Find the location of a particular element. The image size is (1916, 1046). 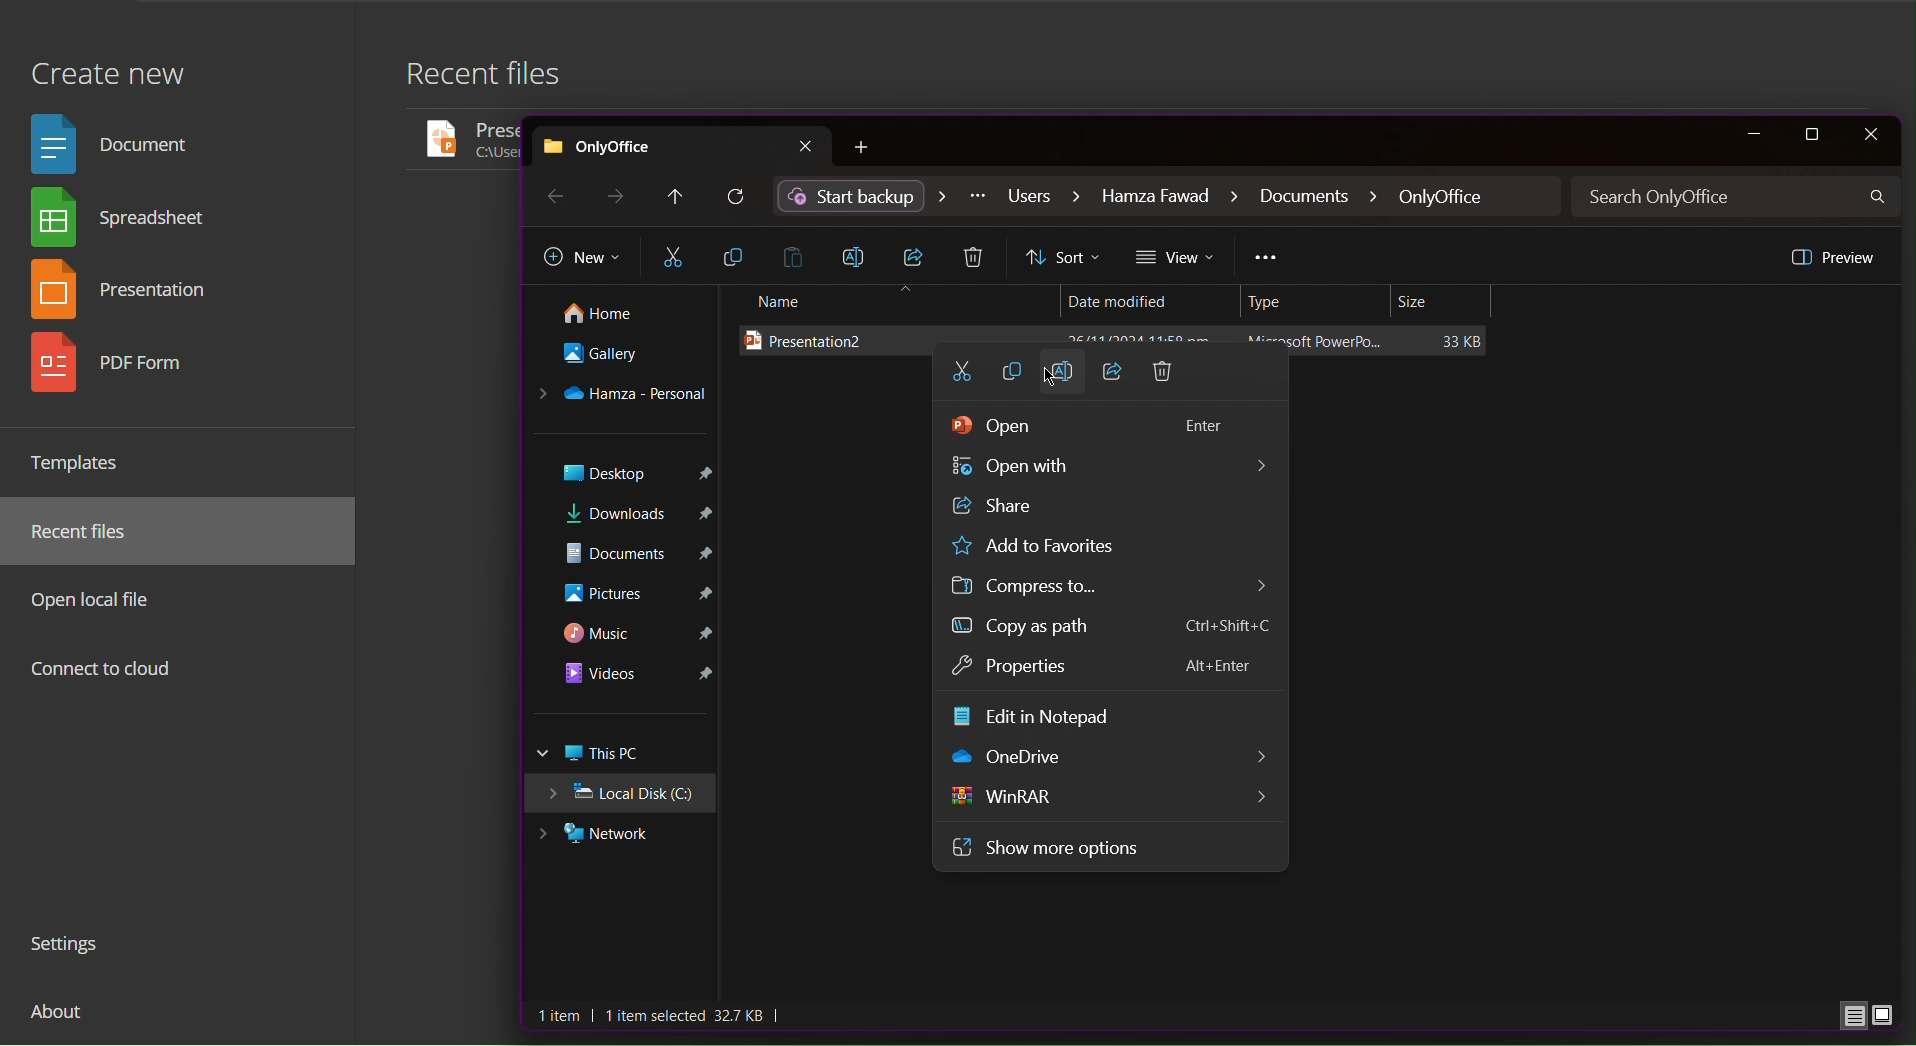

Presentation 2 is located at coordinates (1120, 342).